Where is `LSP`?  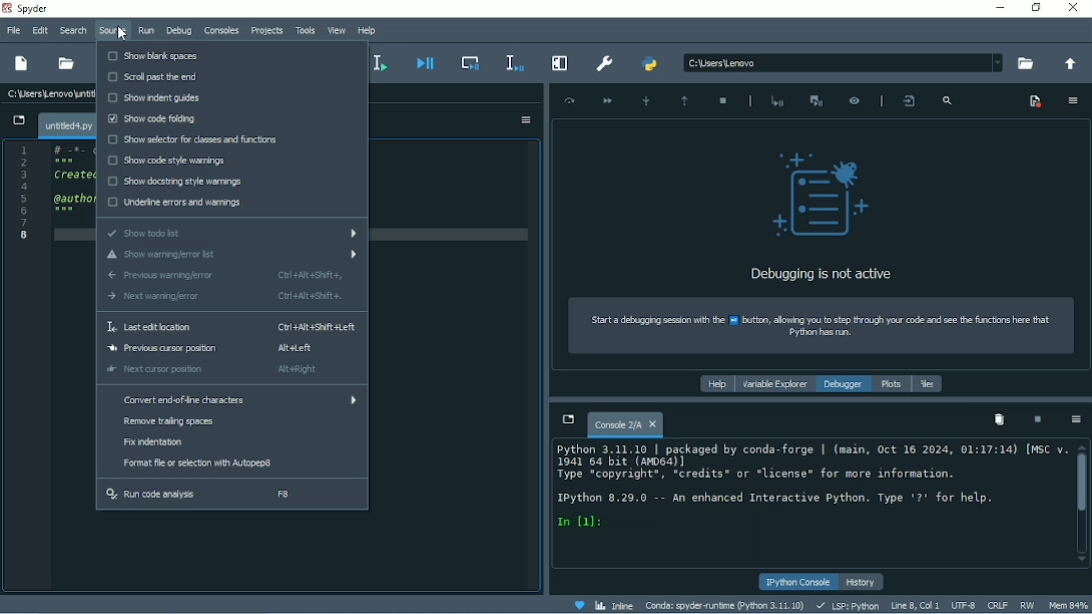
LSP is located at coordinates (846, 605).